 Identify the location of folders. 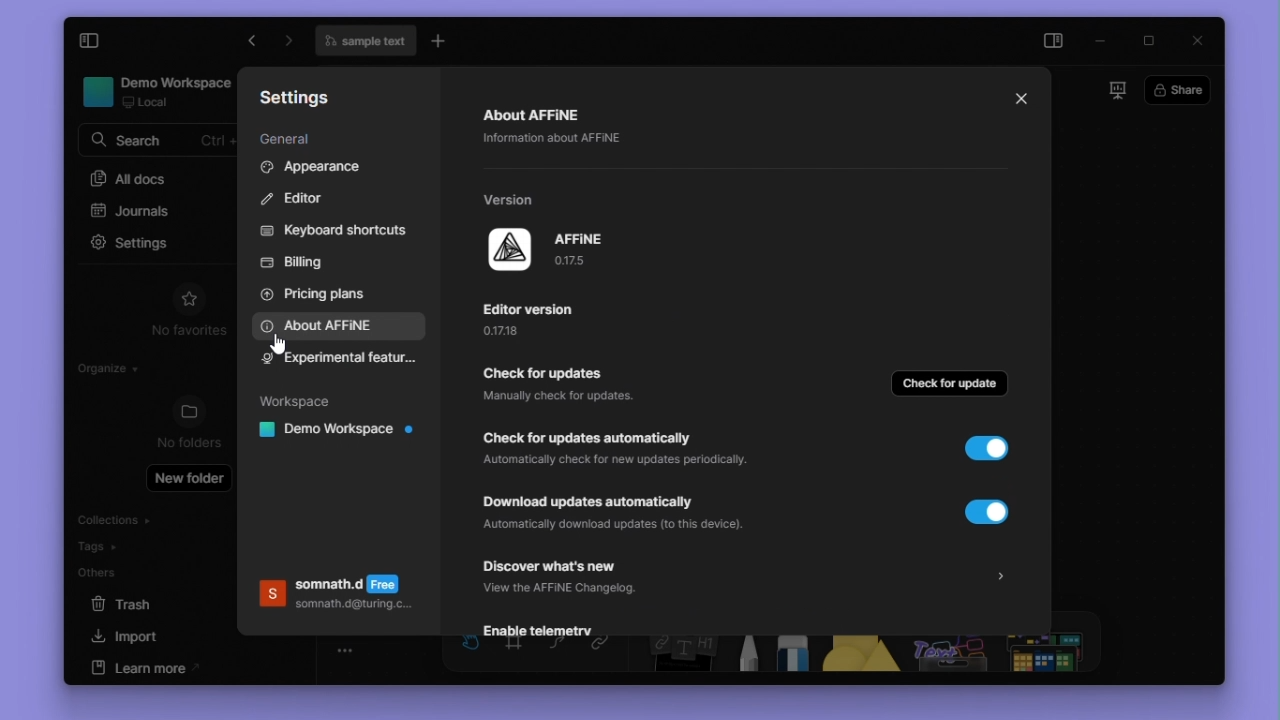
(189, 412).